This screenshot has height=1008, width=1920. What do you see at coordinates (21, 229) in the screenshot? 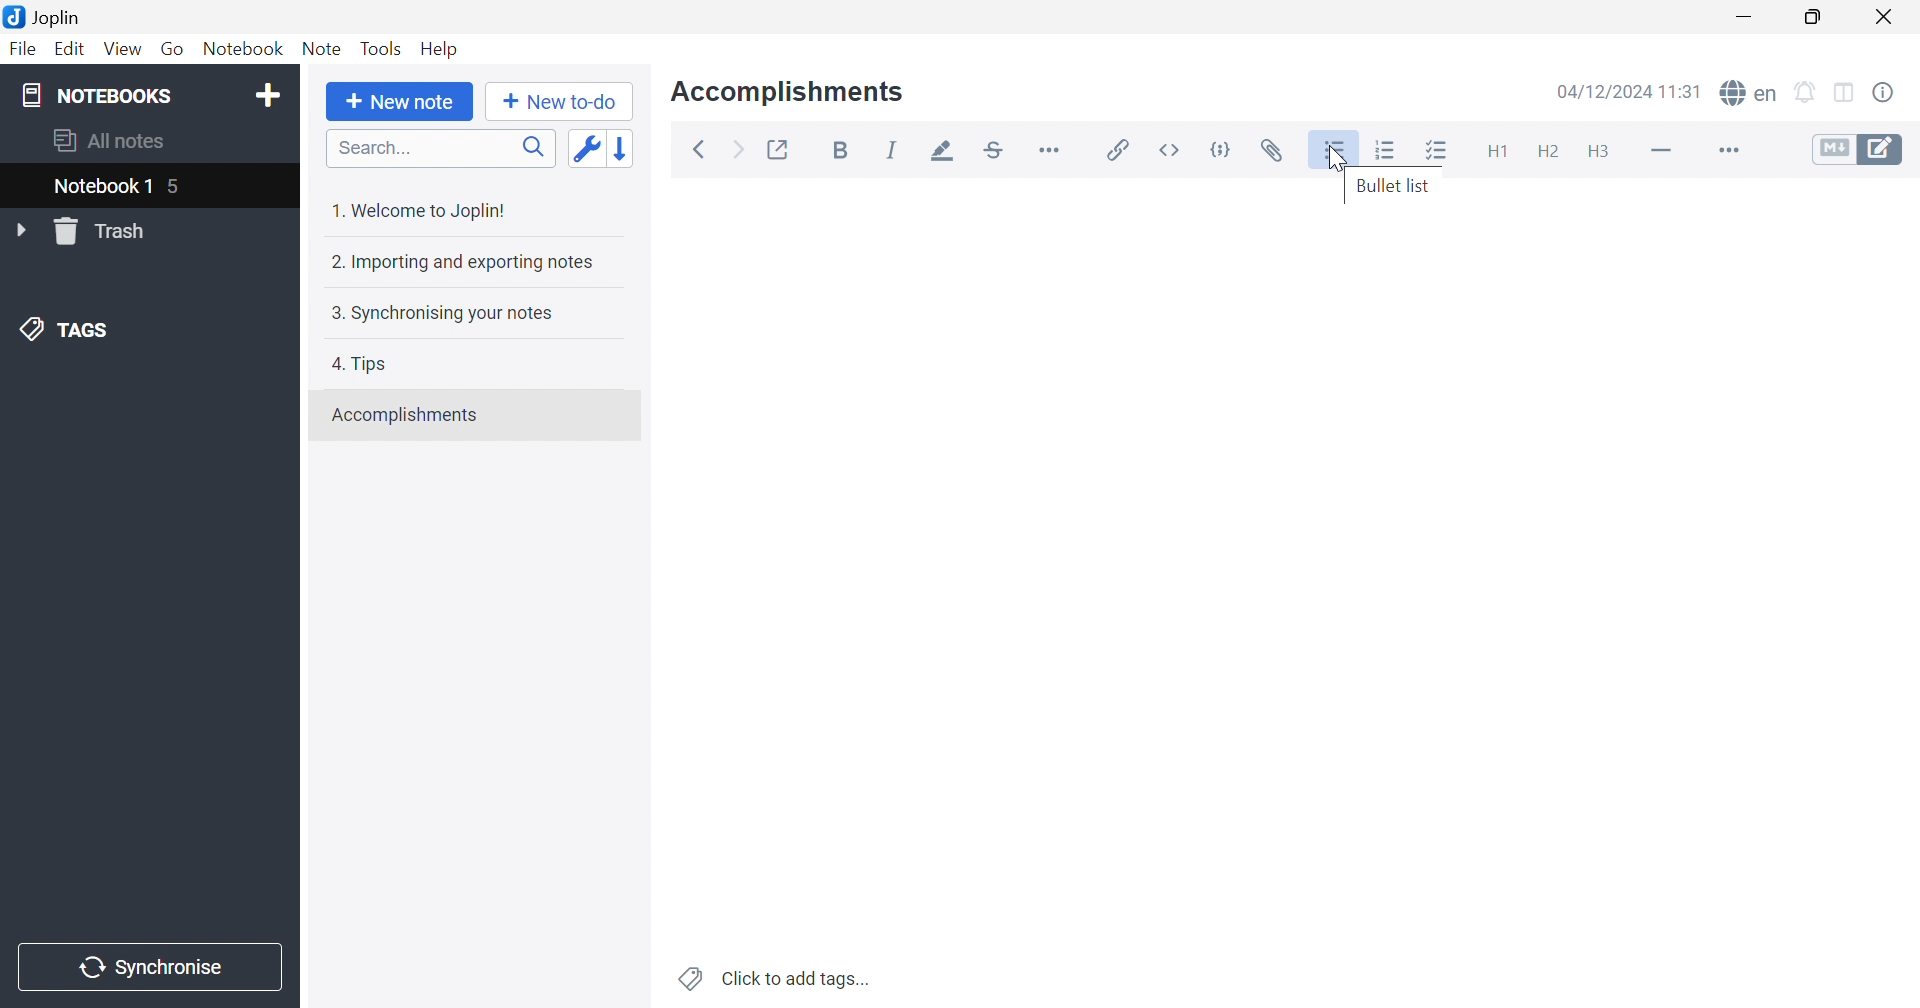
I see `Drop Down` at bounding box center [21, 229].